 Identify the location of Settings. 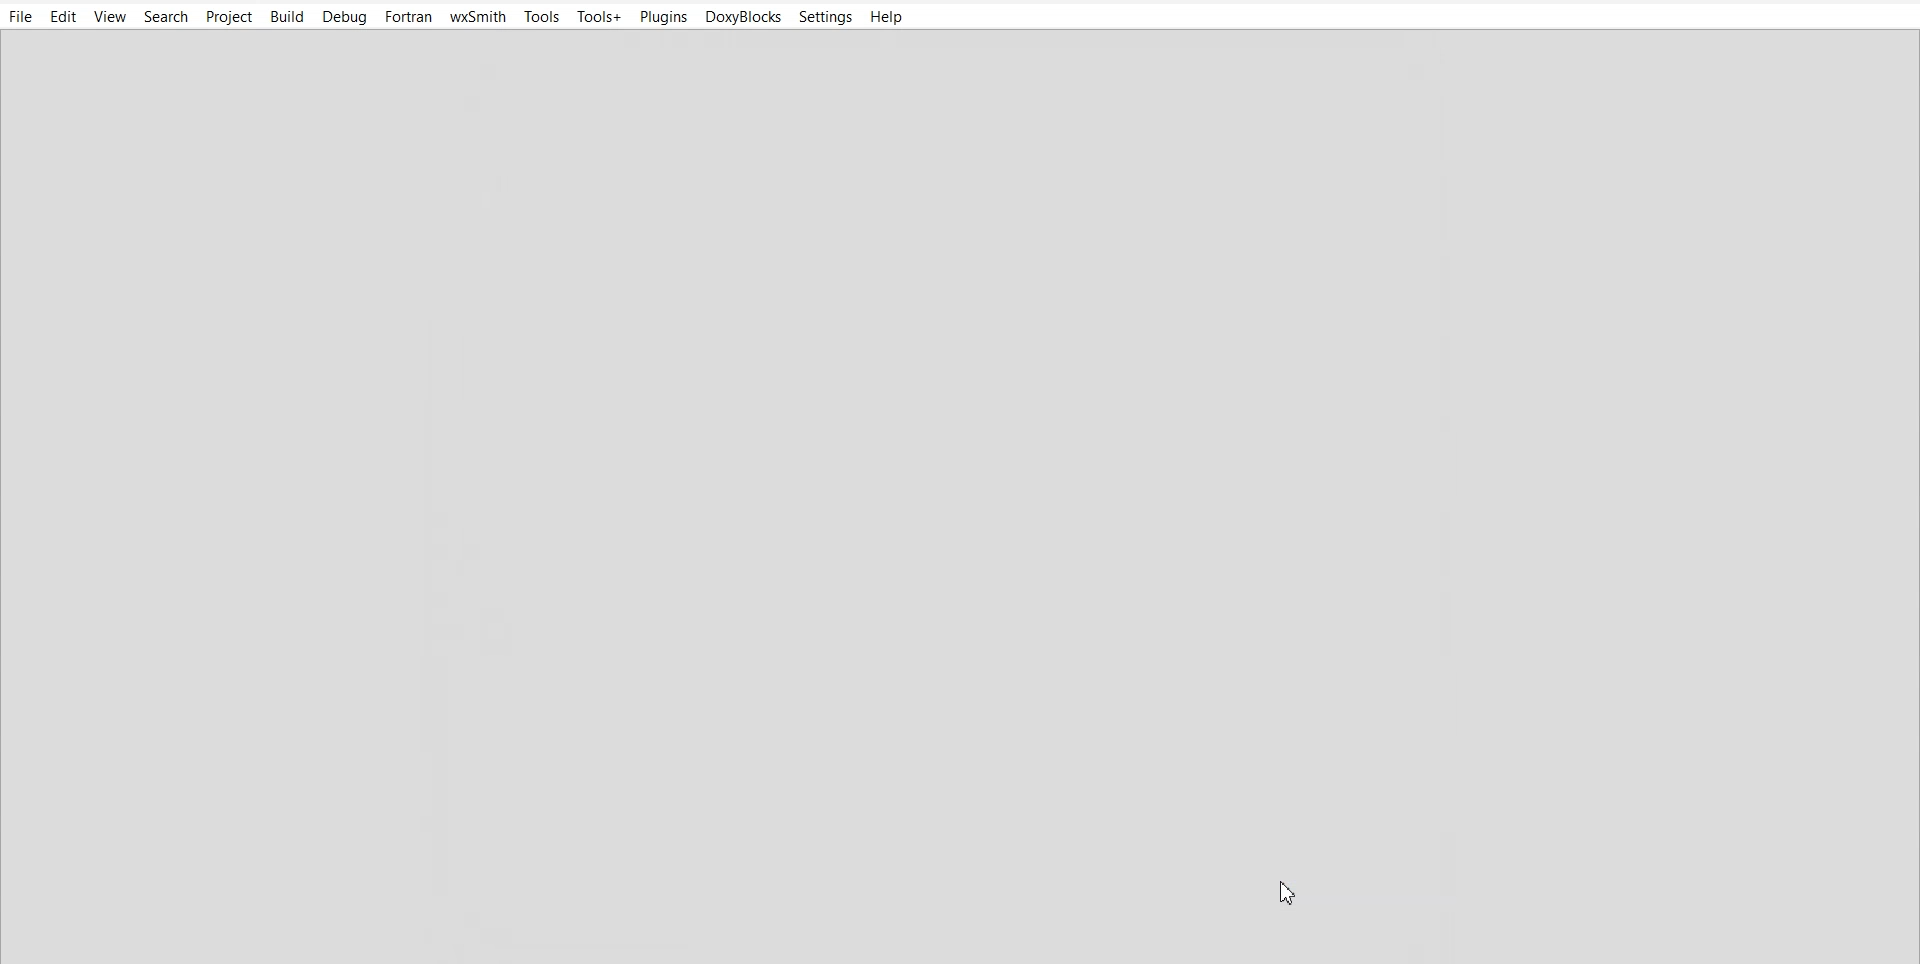
(826, 17).